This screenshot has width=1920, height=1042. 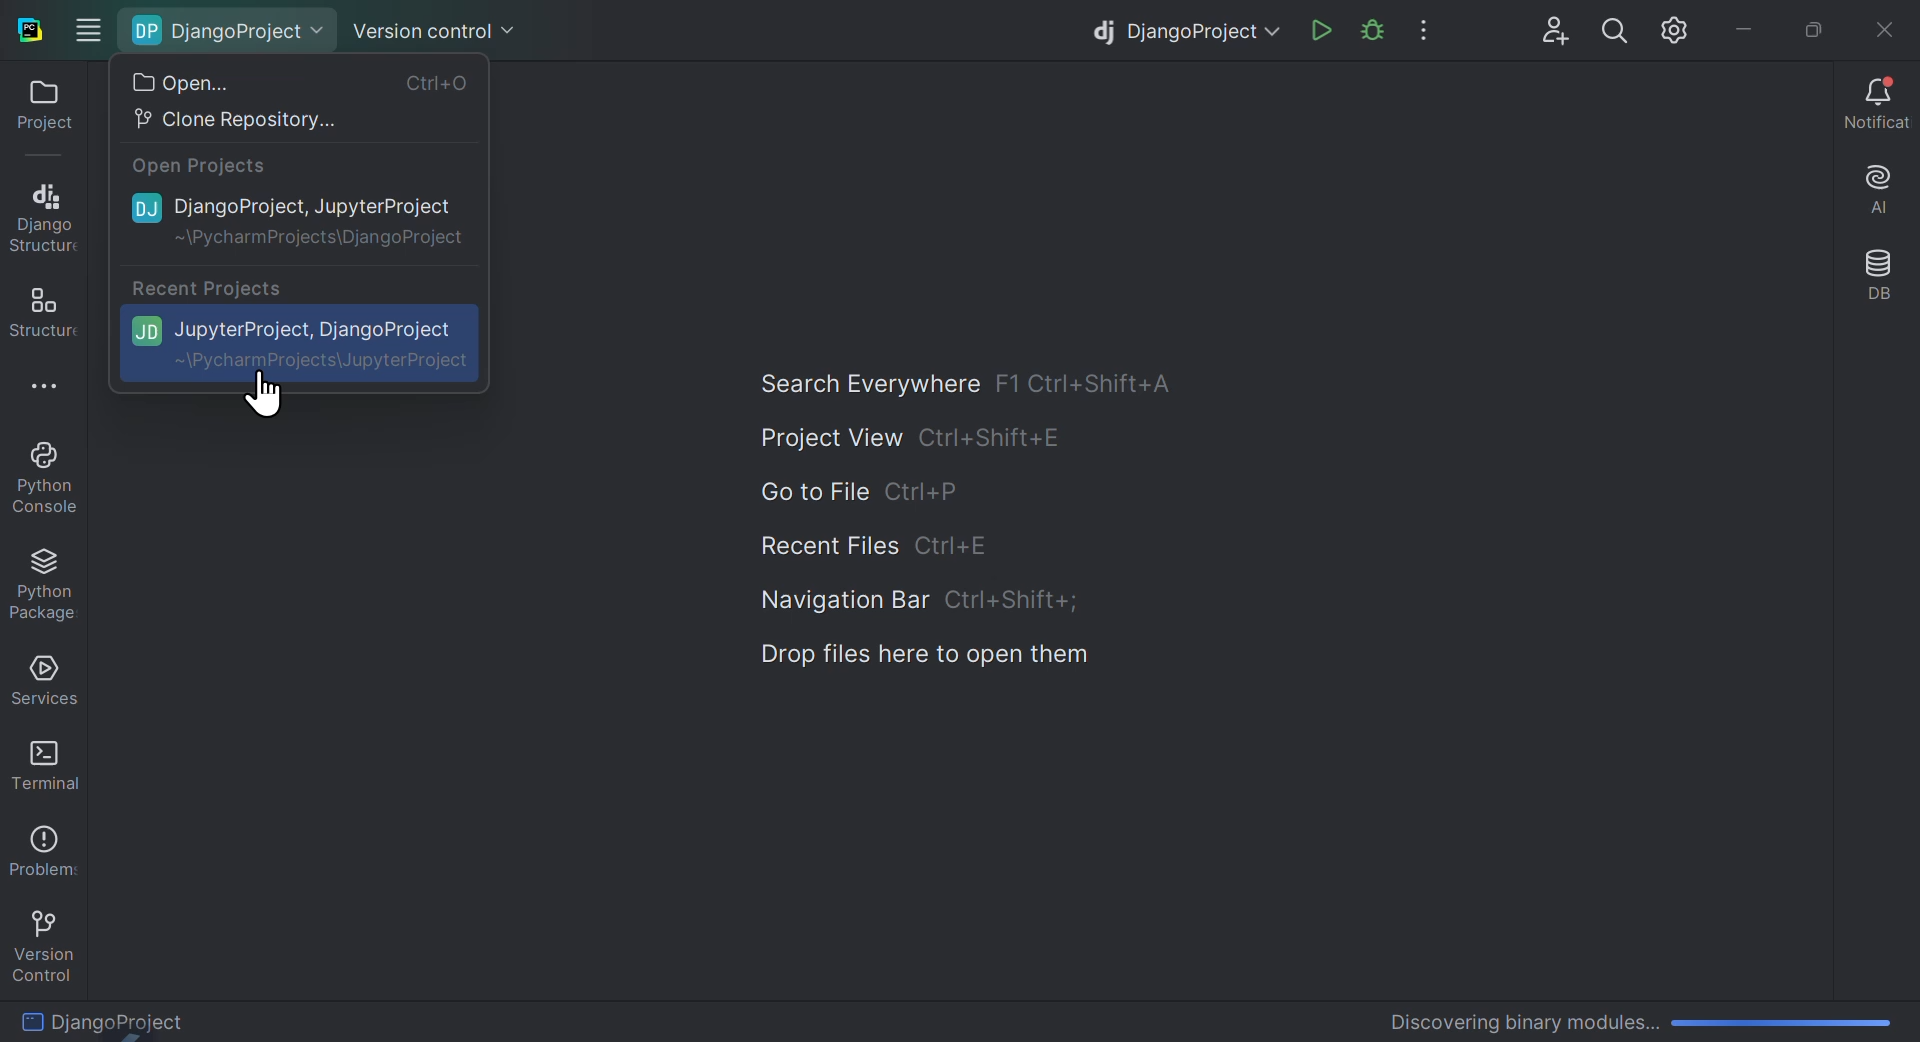 What do you see at coordinates (1616, 31) in the screenshot?
I see `search` at bounding box center [1616, 31].